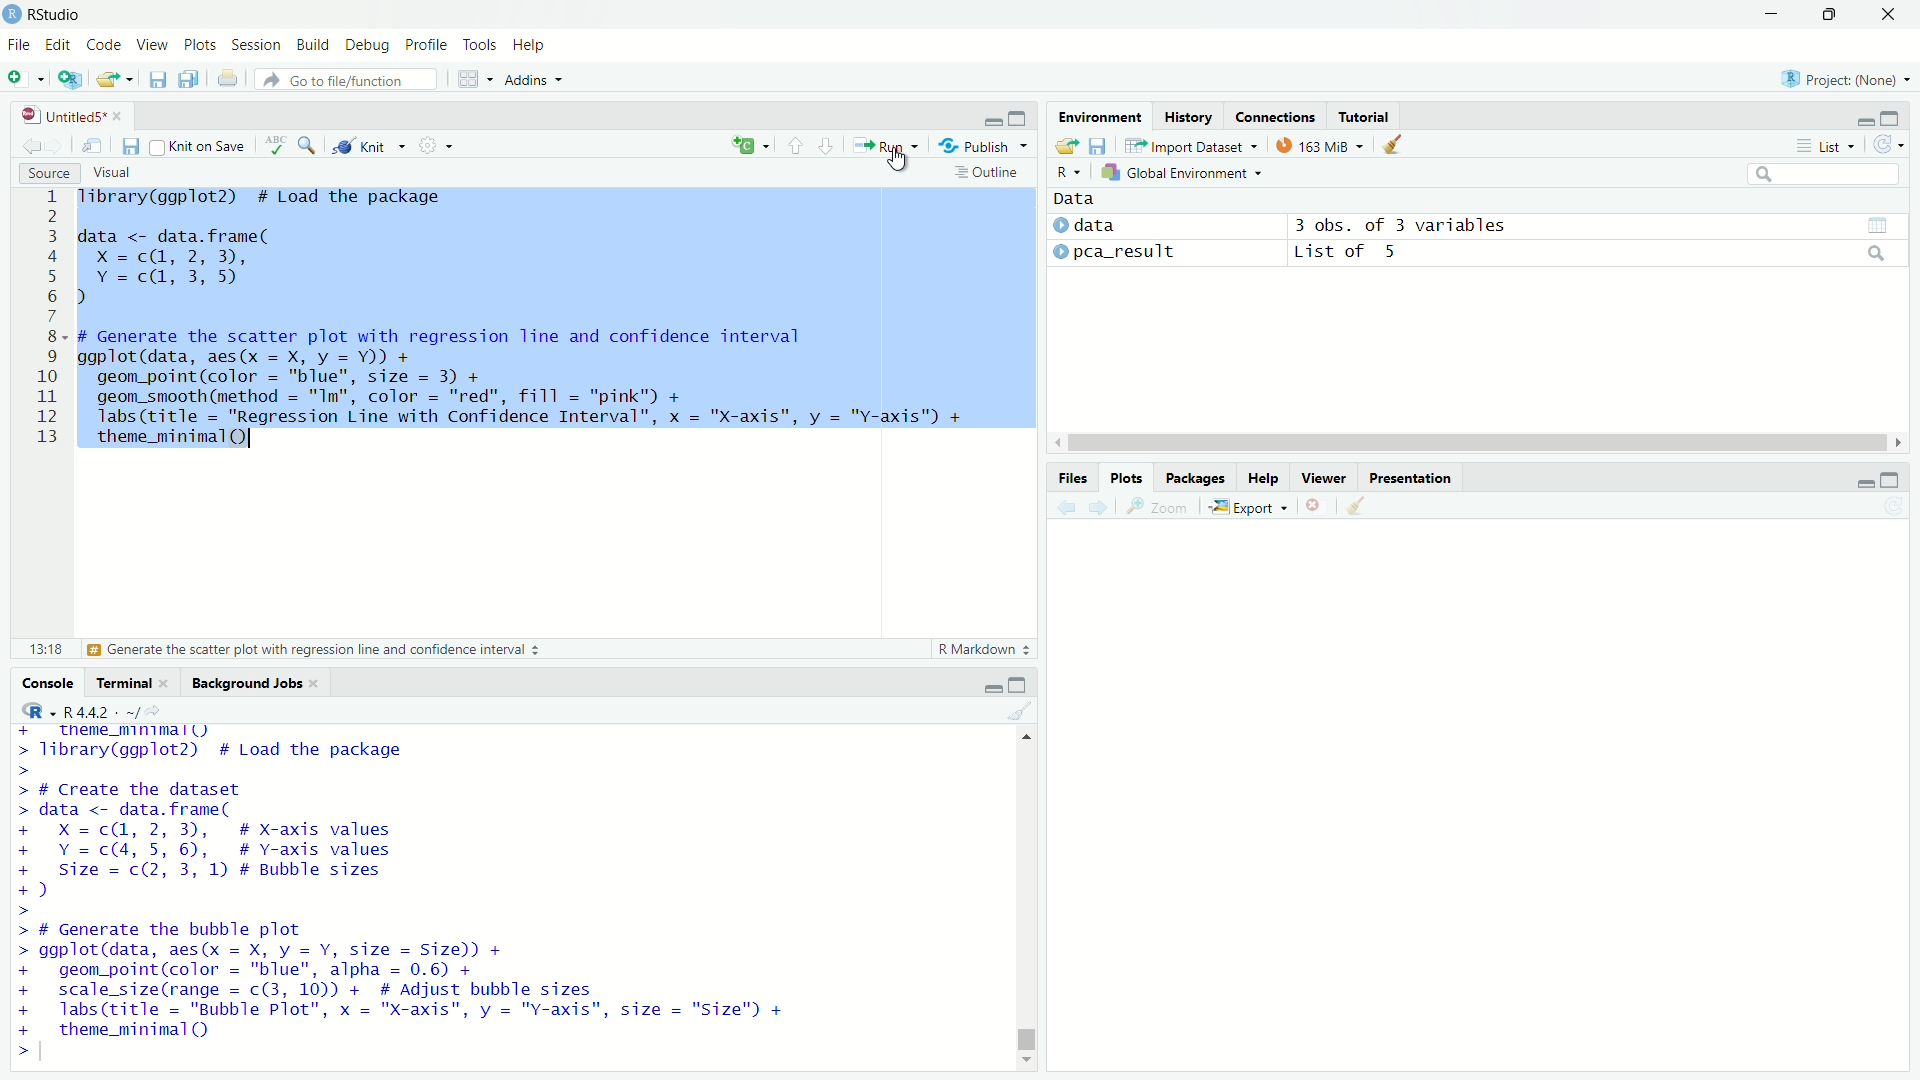 The image size is (1920, 1080). I want to click on Save current document, so click(130, 145).